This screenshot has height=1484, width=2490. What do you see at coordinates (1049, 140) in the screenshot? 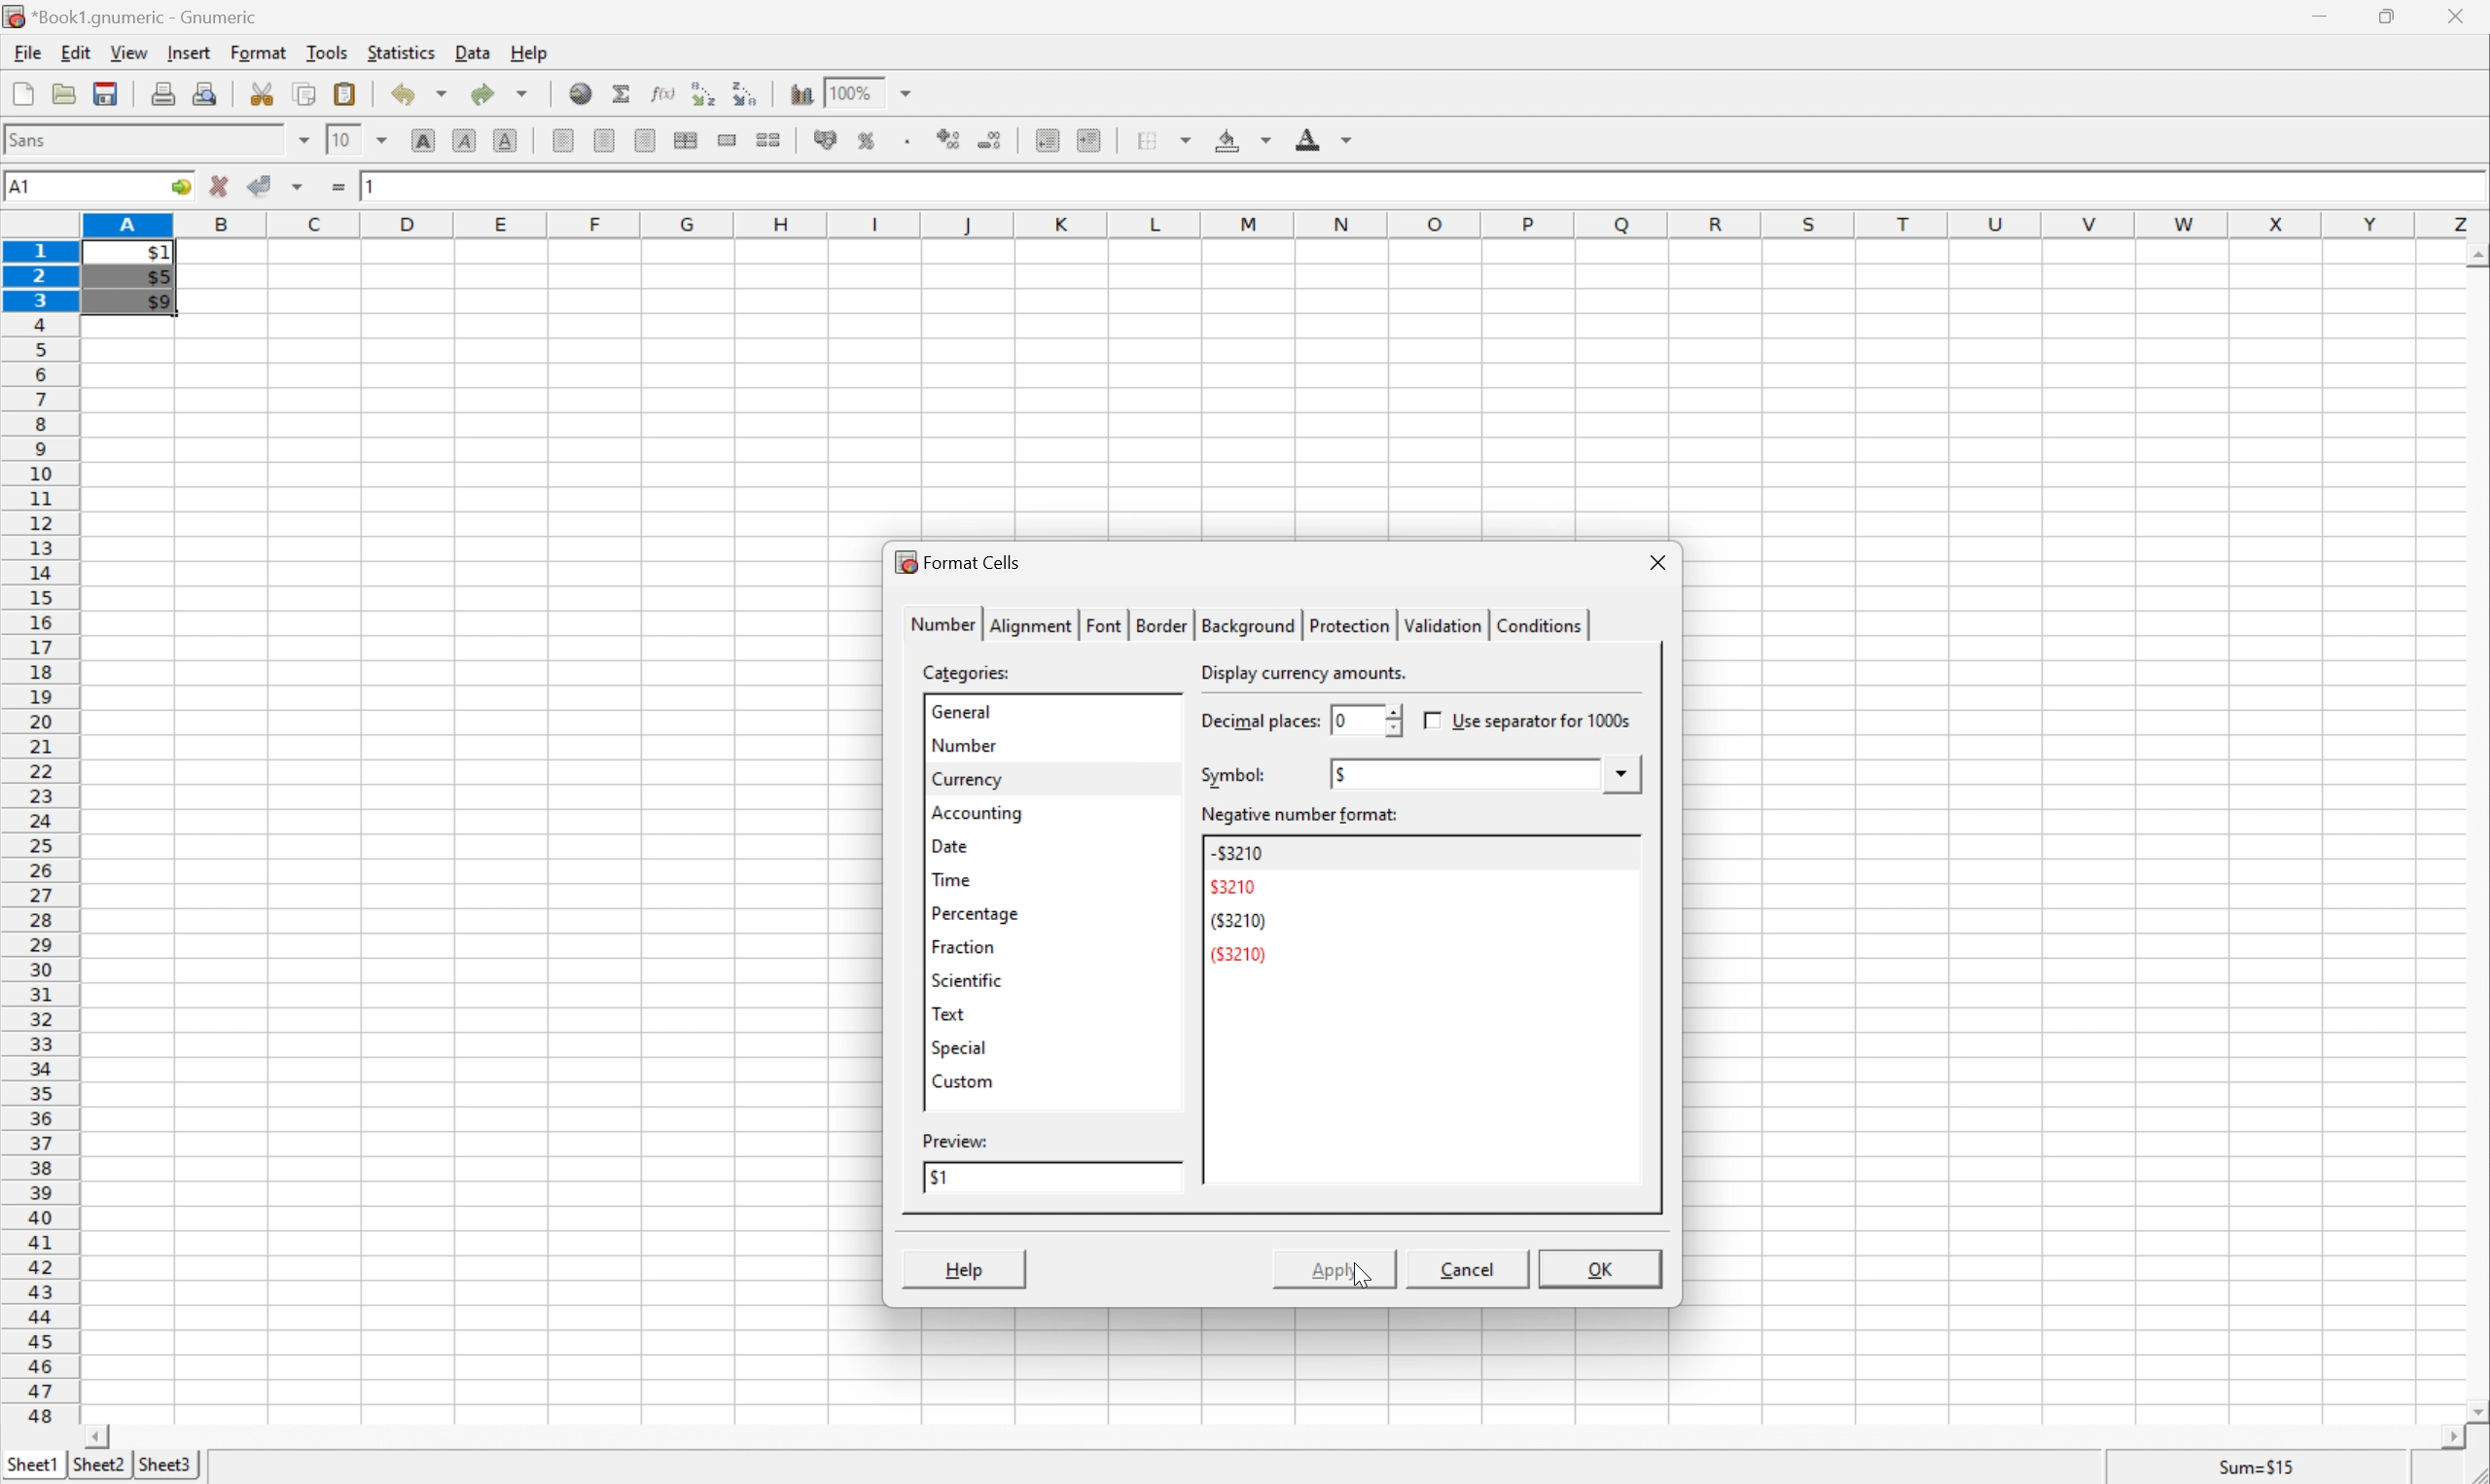
I see `decrease indent` at bounding box center [1049, 140].